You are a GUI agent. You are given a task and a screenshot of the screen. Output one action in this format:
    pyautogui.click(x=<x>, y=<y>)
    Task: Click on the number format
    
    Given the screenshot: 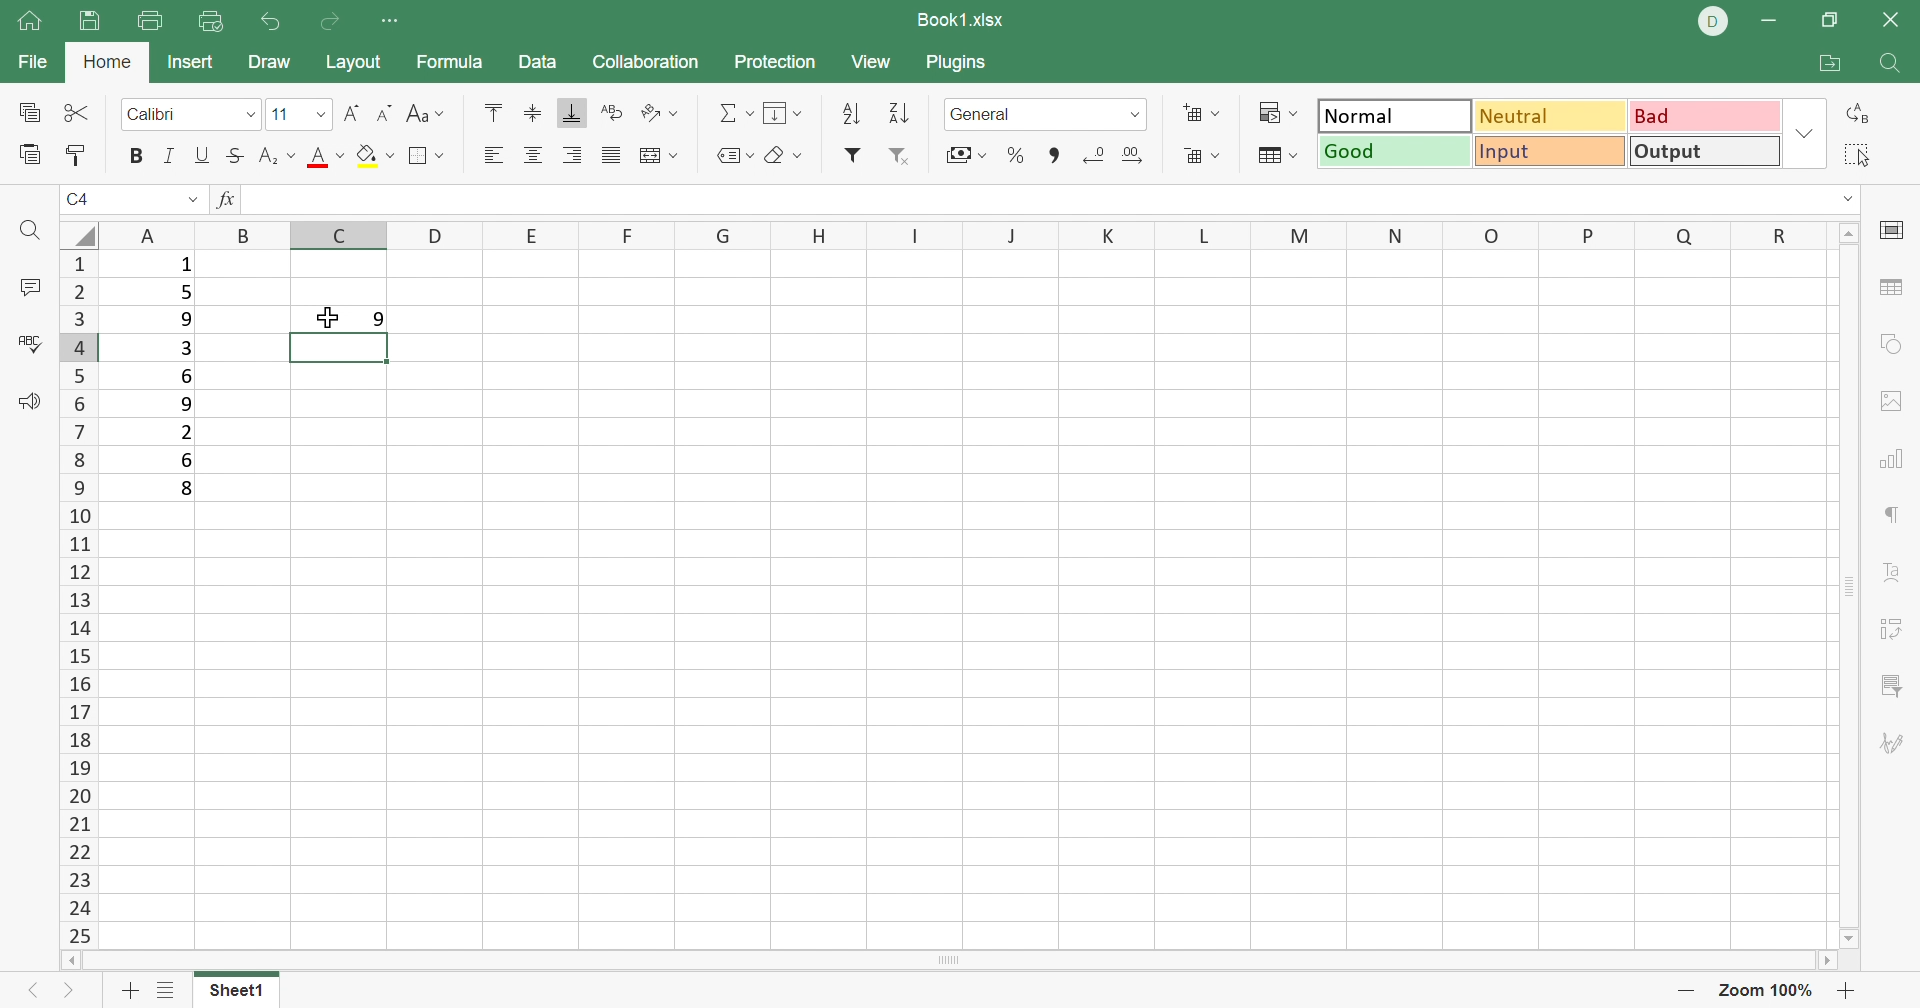 What is the action you would take?
    pyautogui.click(x=986, y=116)
    